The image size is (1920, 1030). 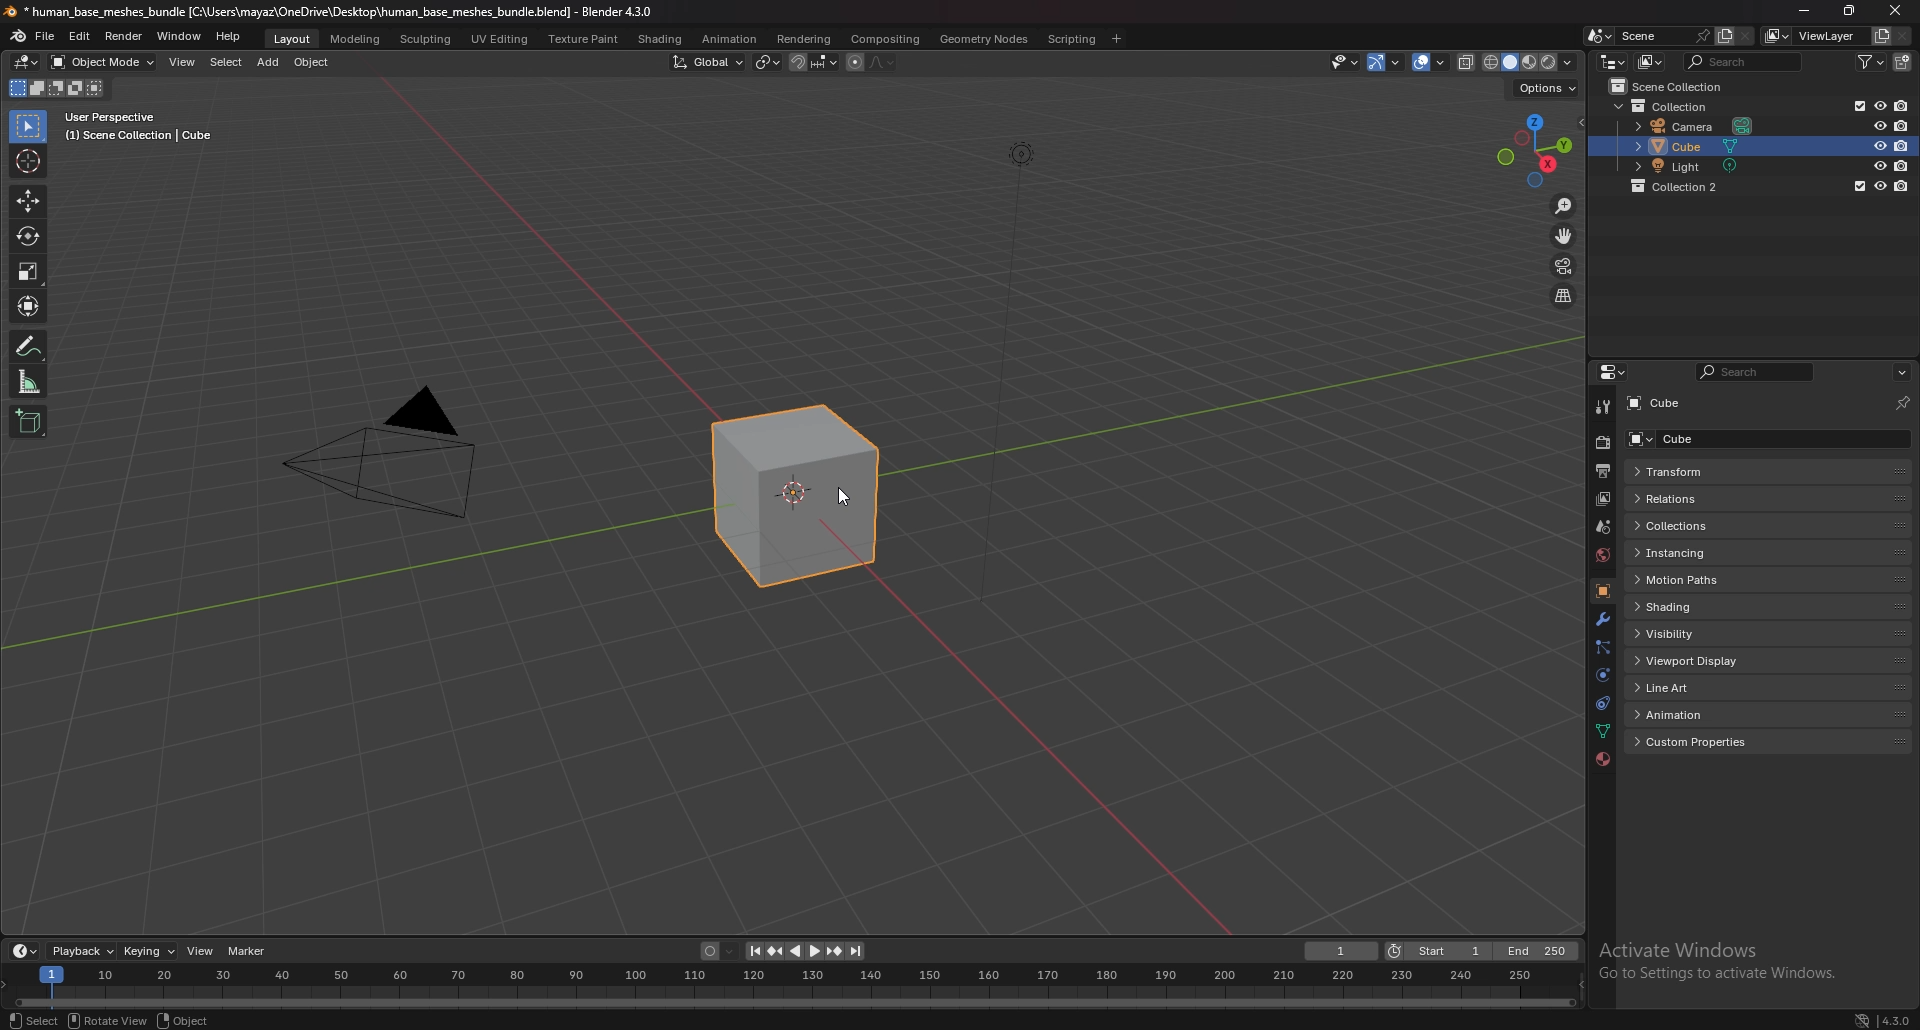 I want to click on hide in viewport, so click(x=1880, y=185).